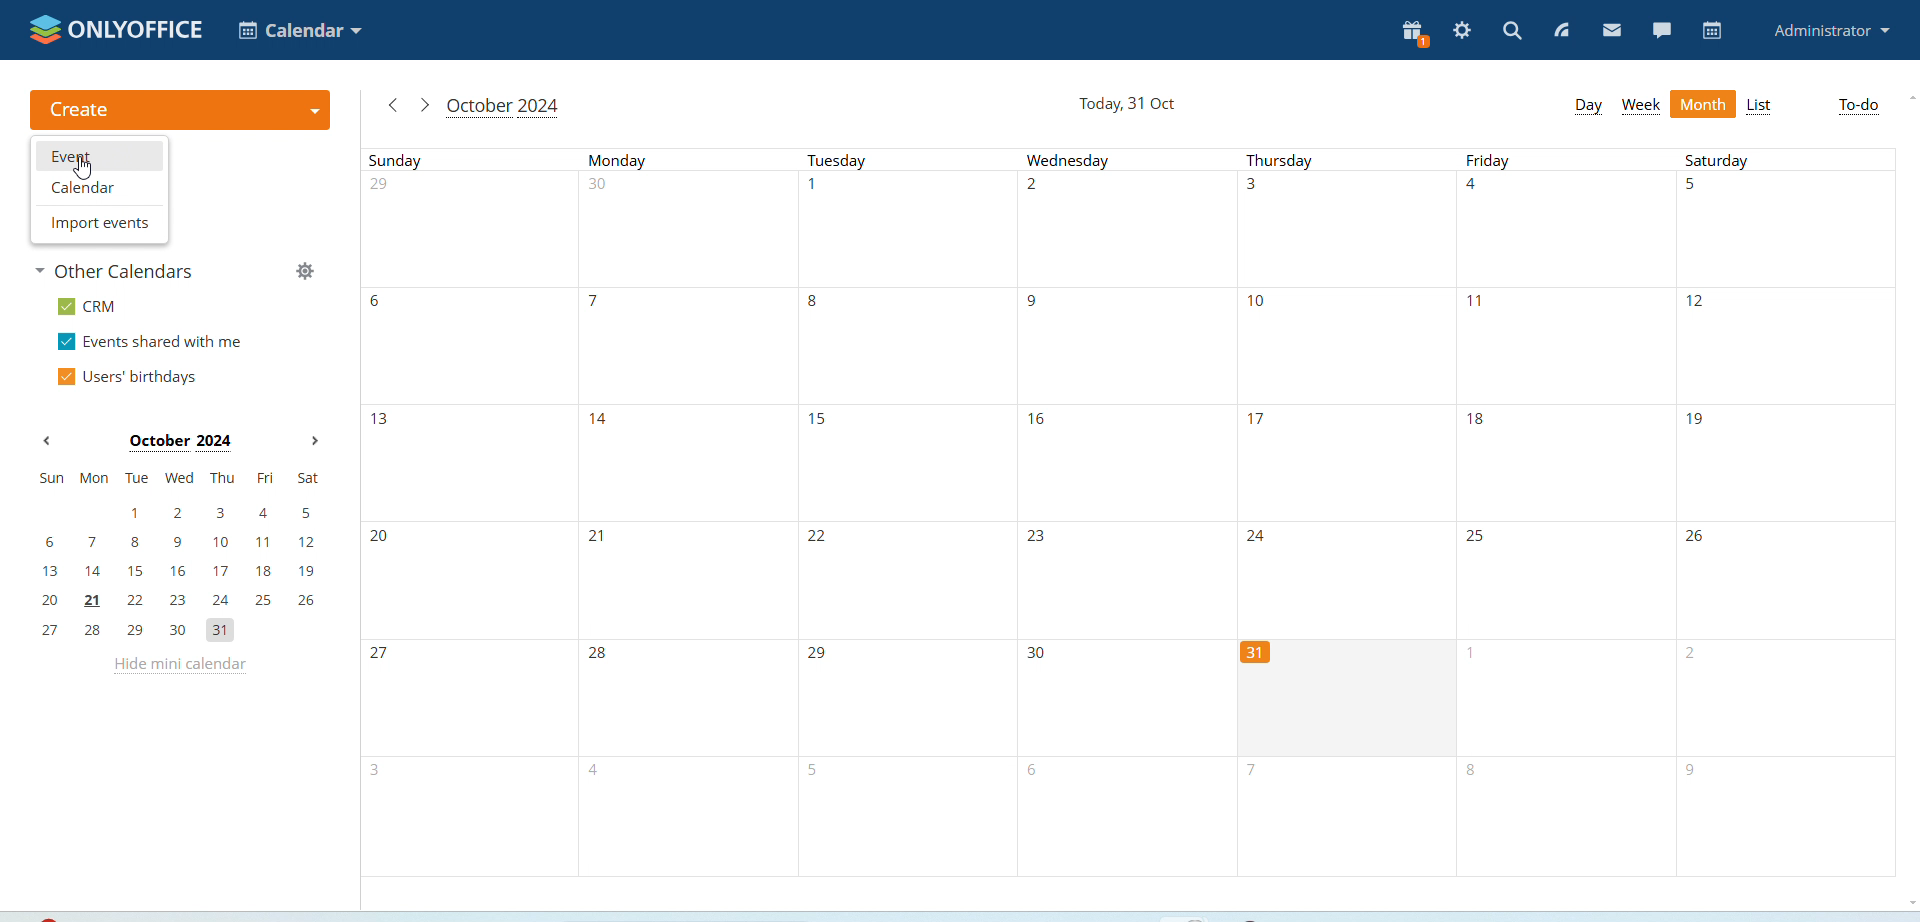 The image size is (1920, 922). I want to click on events shared with me, so click(148, 341).